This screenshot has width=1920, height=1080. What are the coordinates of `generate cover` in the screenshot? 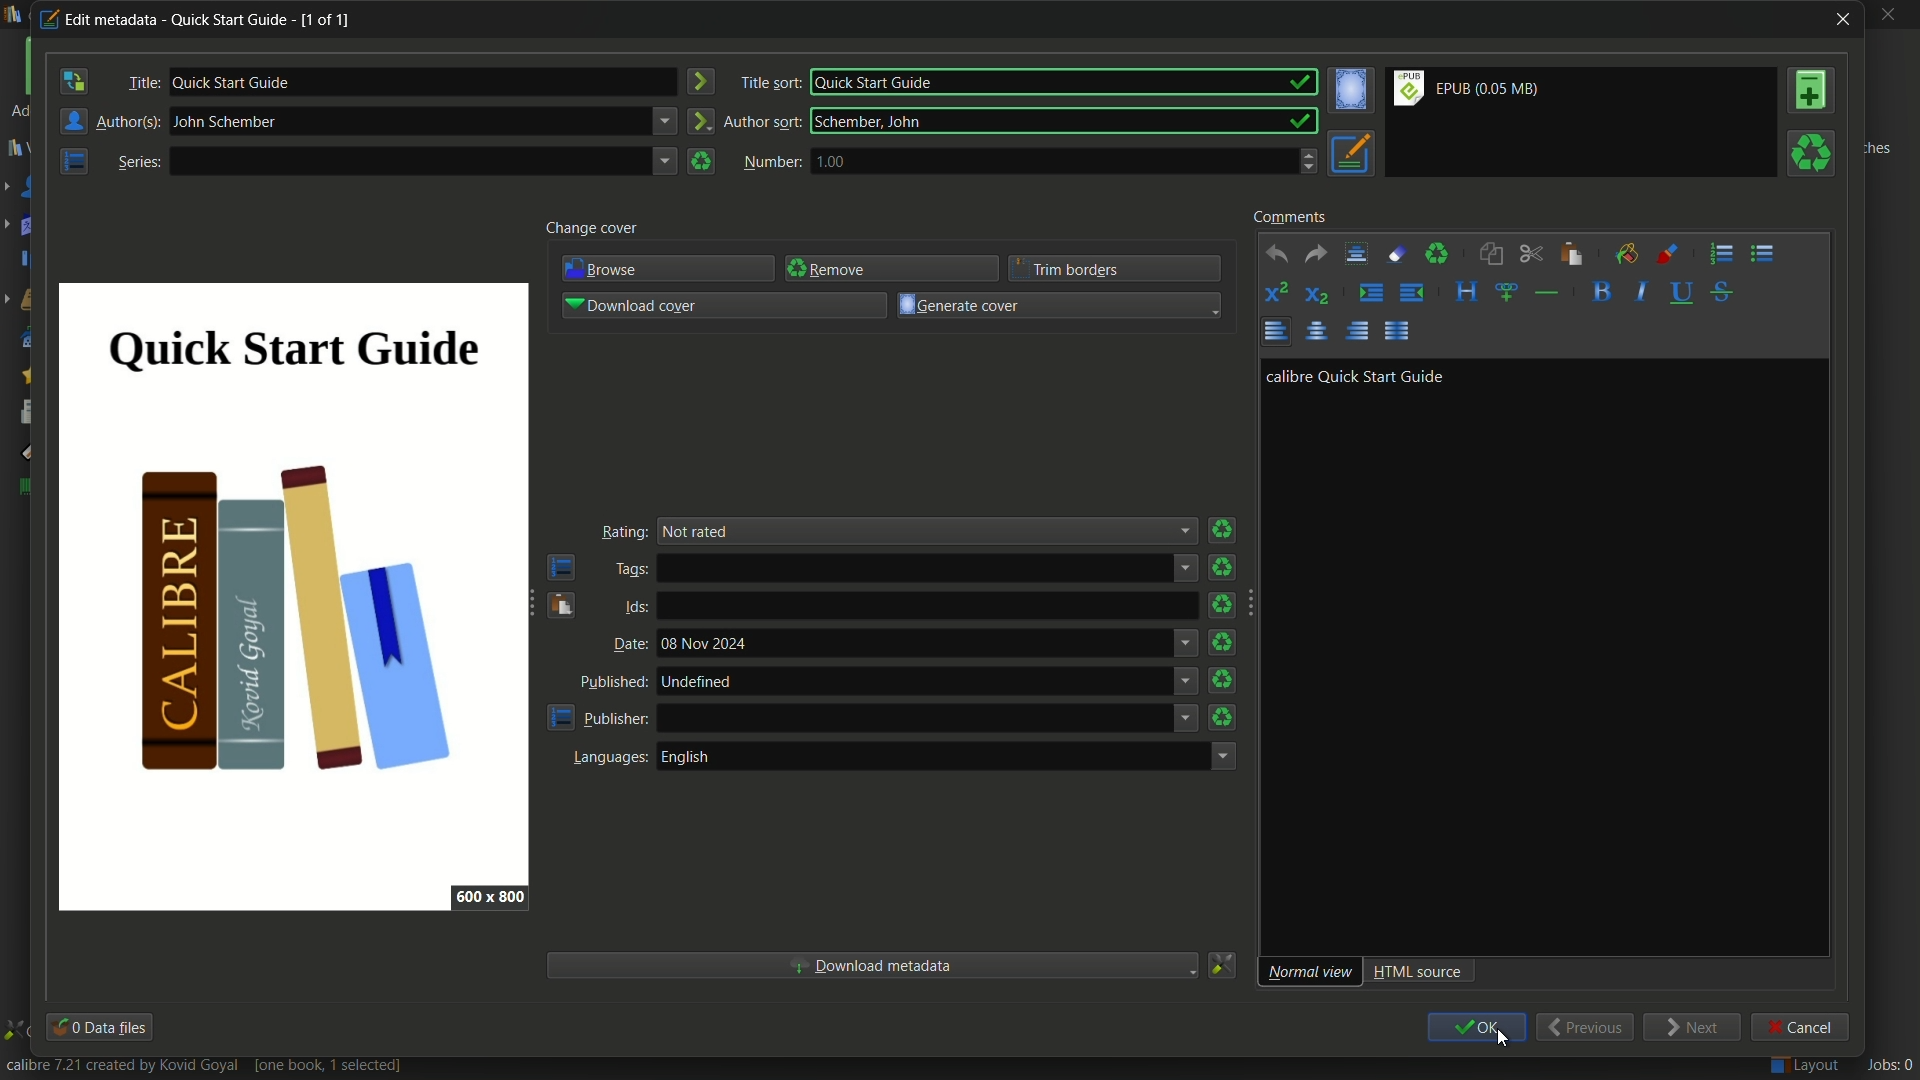 It's located at (1061, 306).